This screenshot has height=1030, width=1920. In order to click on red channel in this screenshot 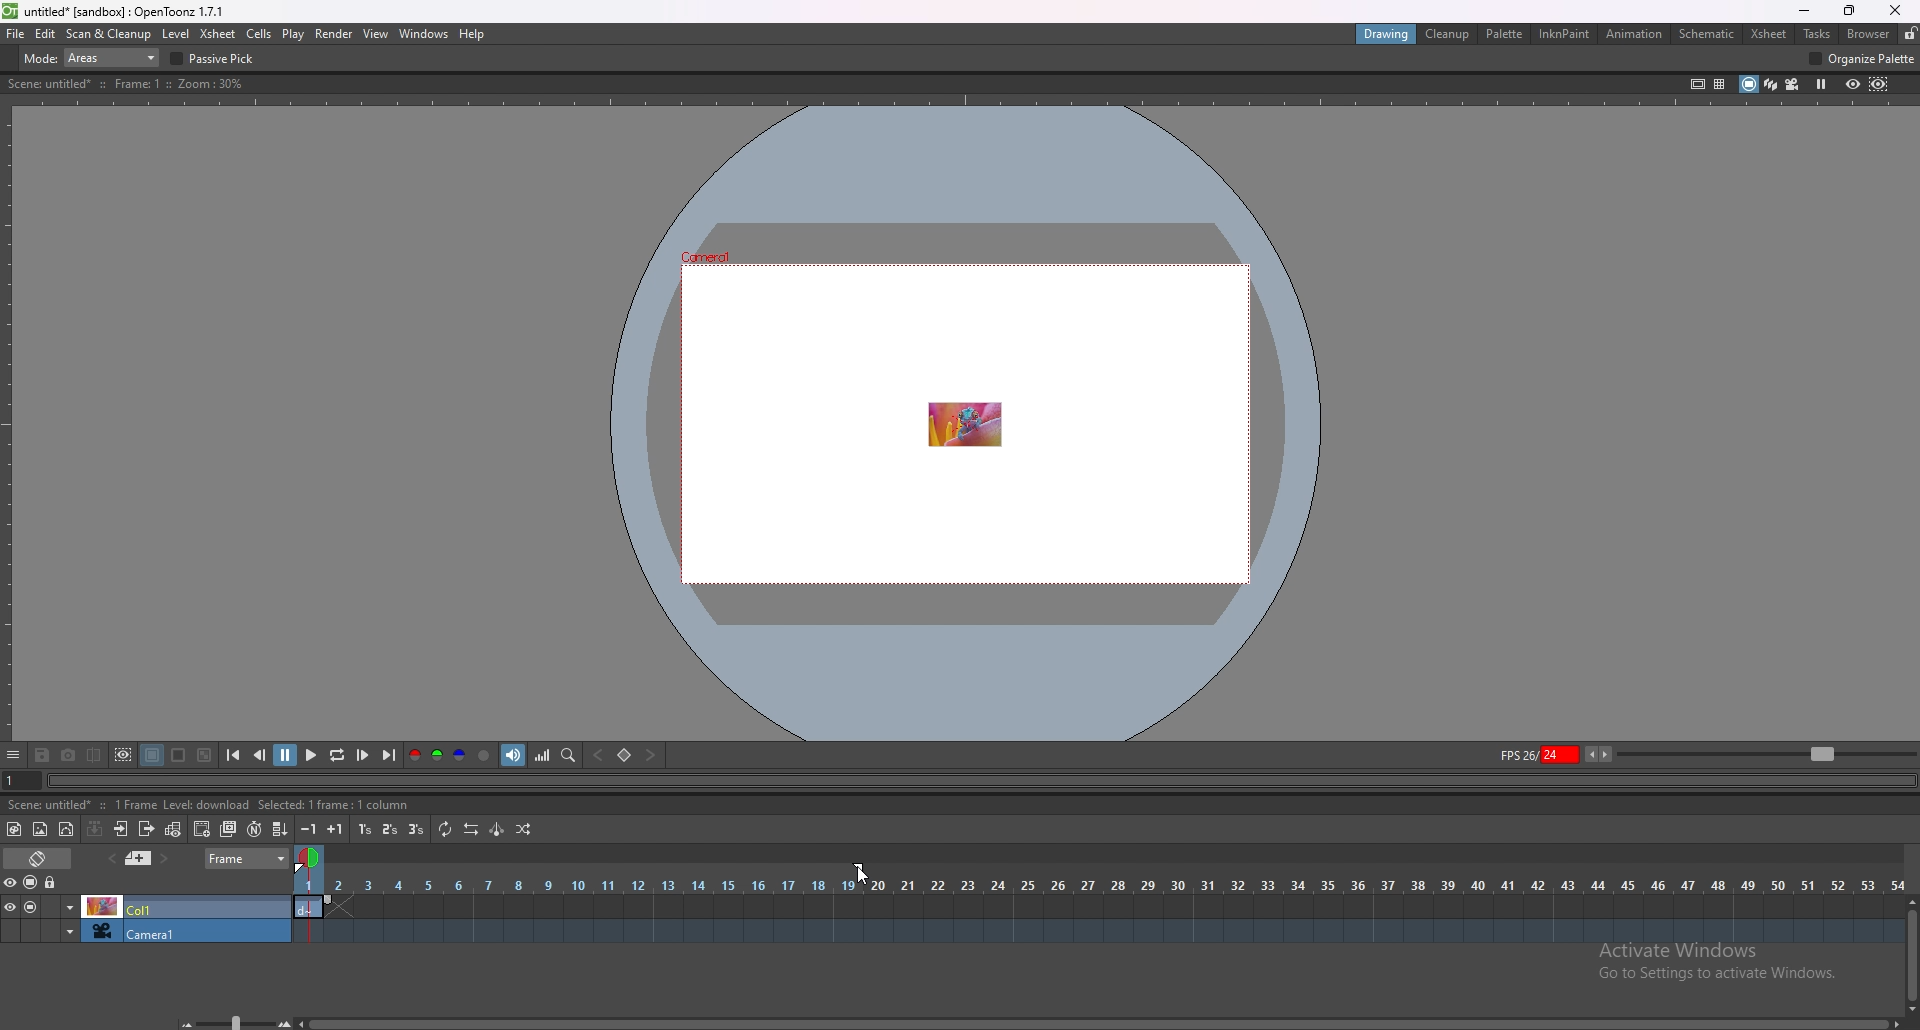, I will do `click(414, 754)`.